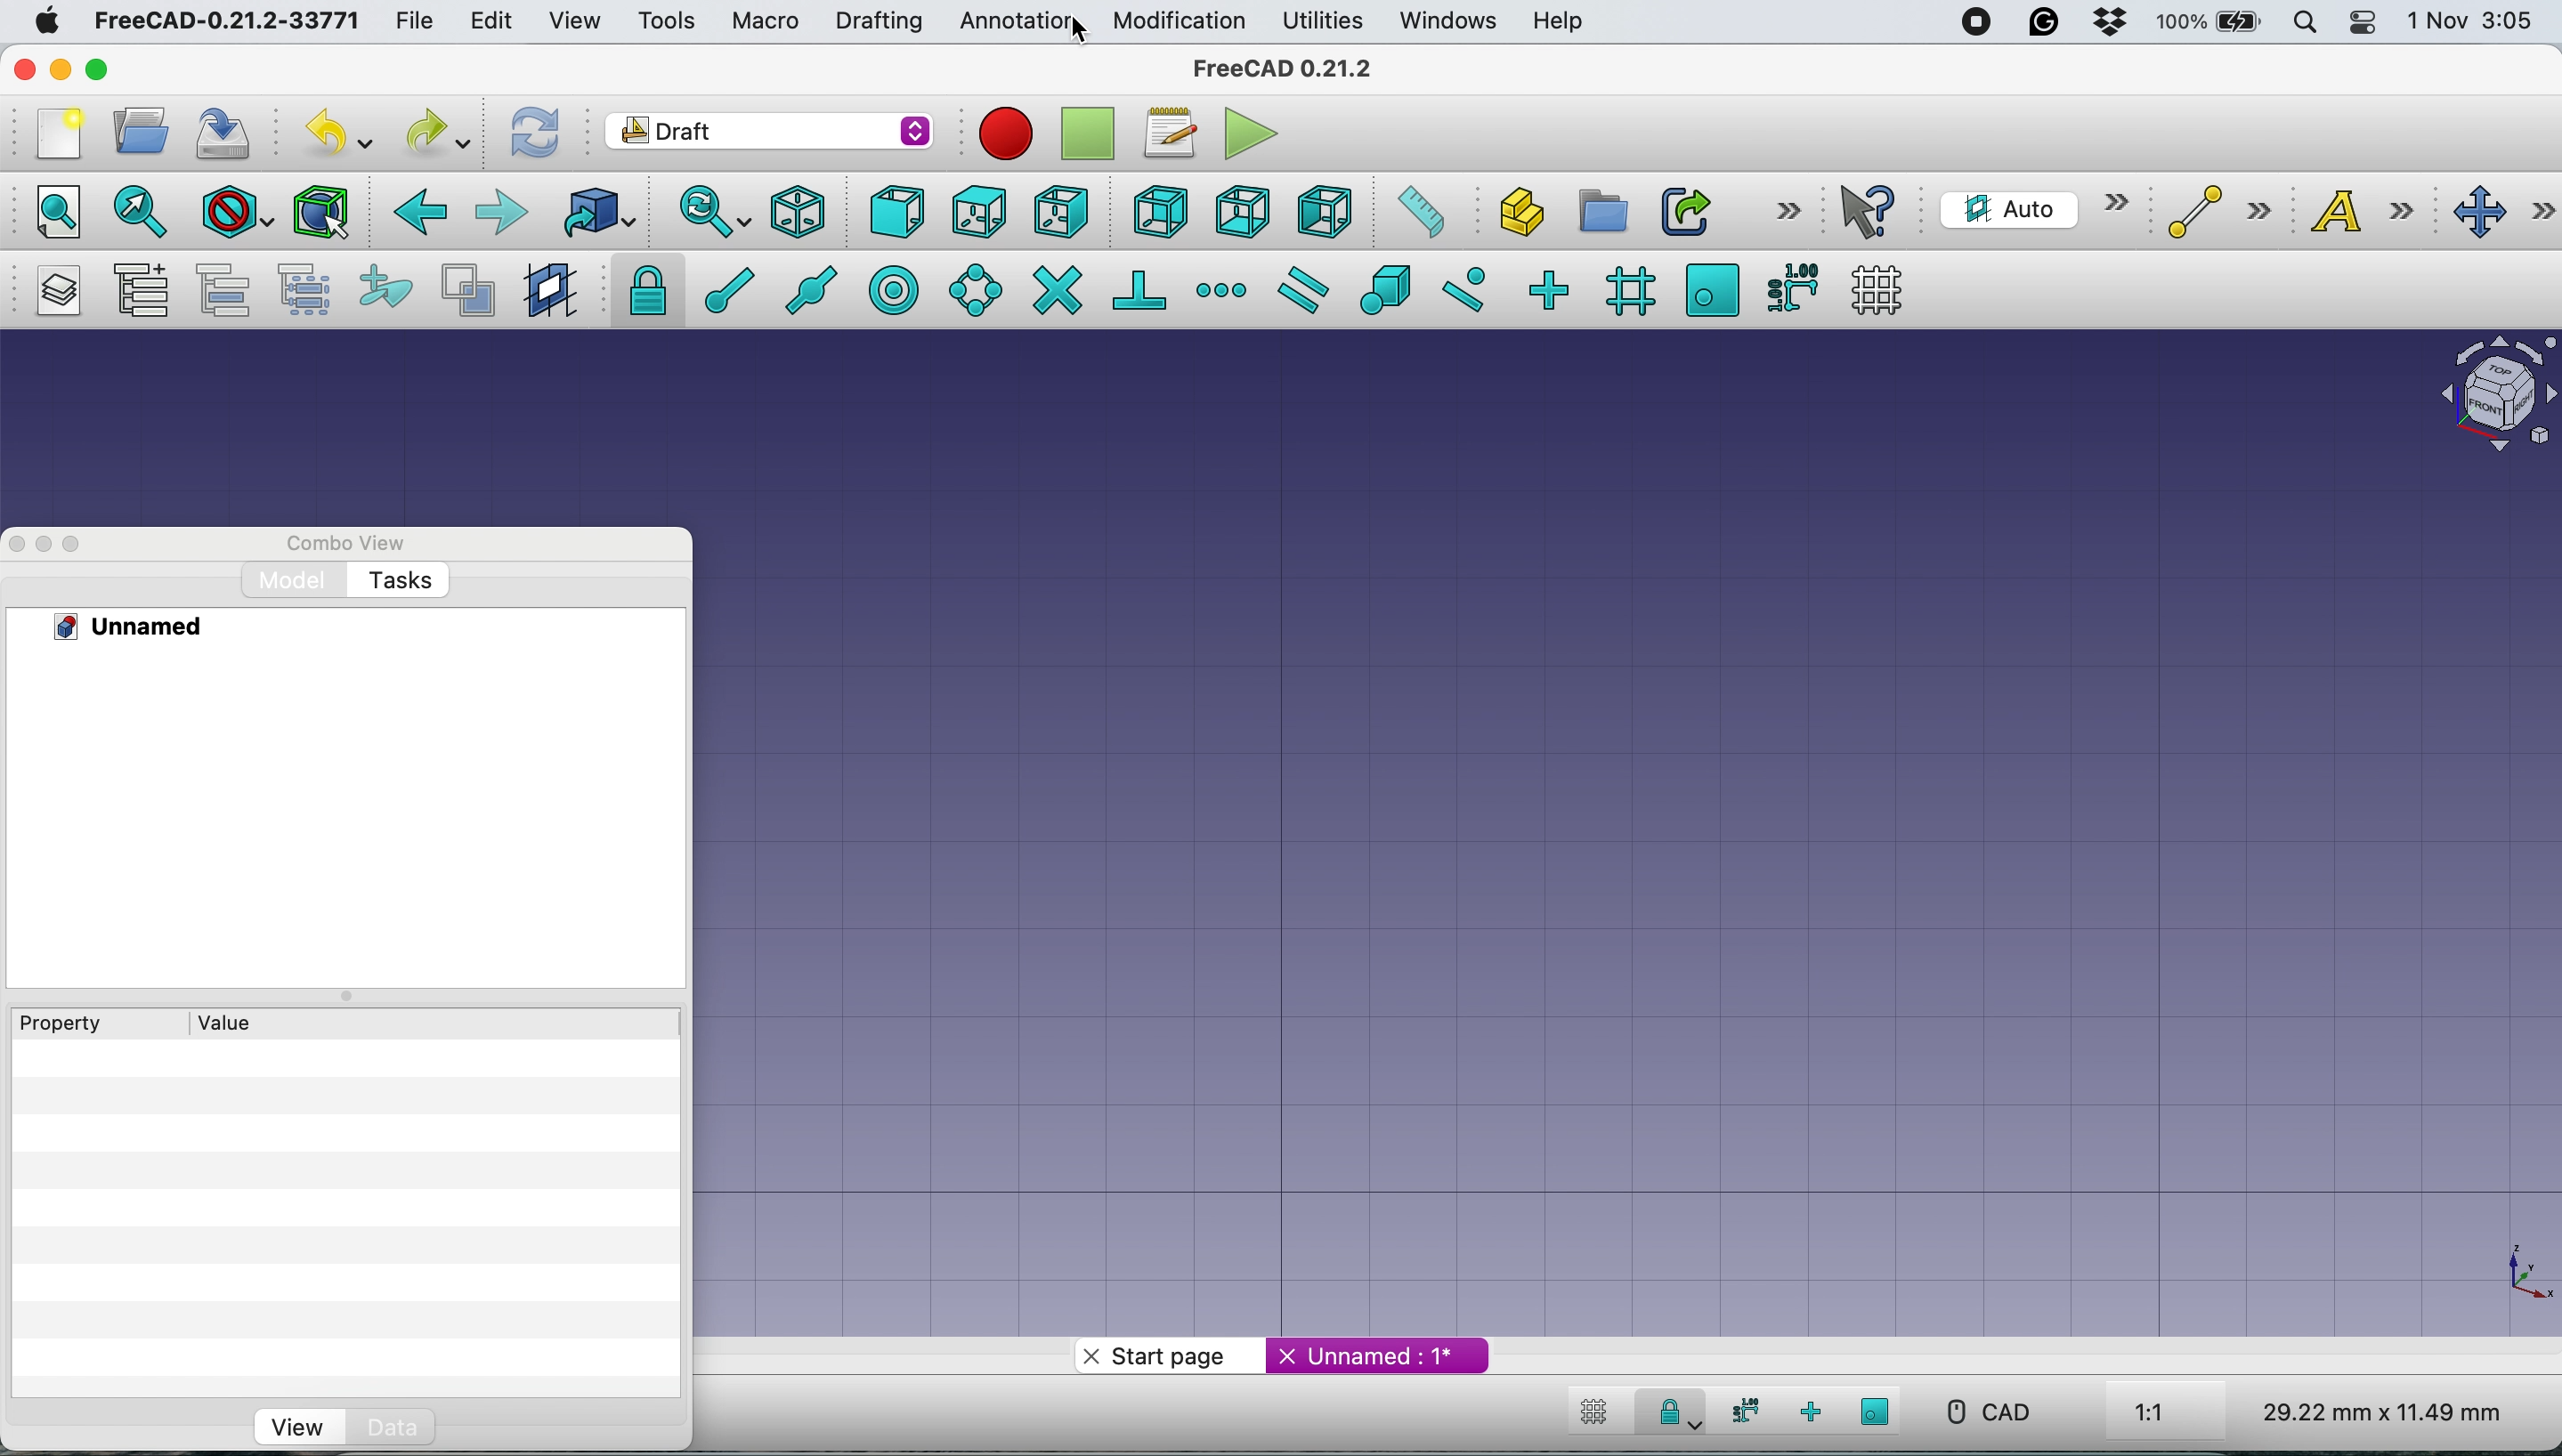 This screenshot has width=2562, height=1456. I want to click on start page, so click(1147, 1353).